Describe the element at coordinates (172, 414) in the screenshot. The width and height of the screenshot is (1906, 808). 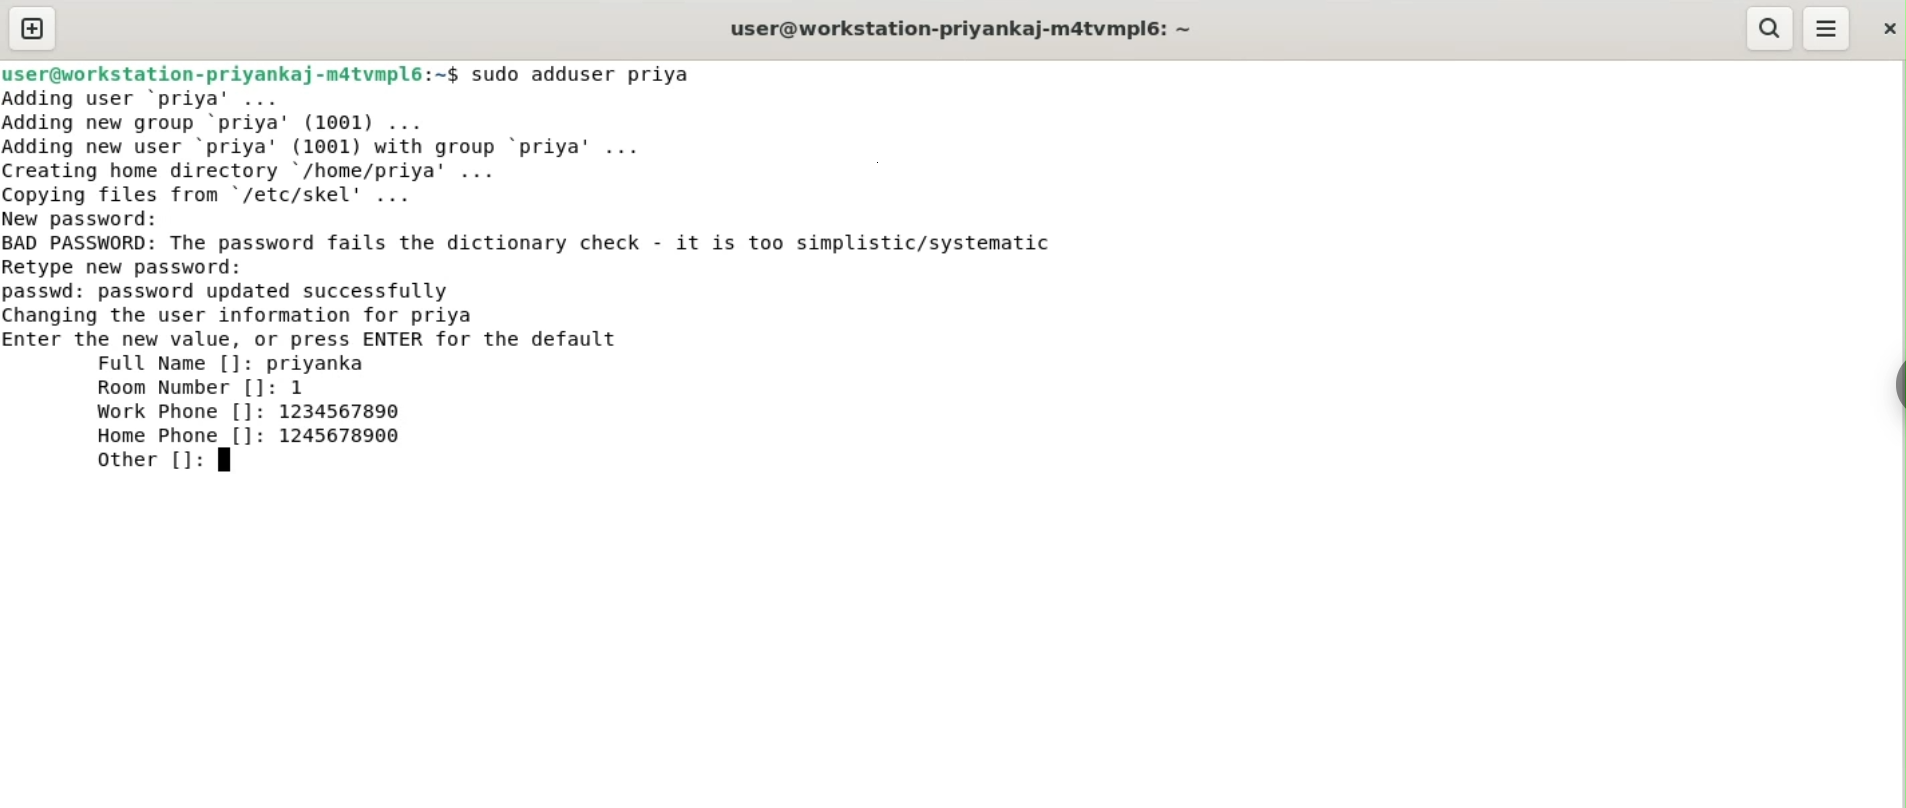
I see `work phone []:` at that location.